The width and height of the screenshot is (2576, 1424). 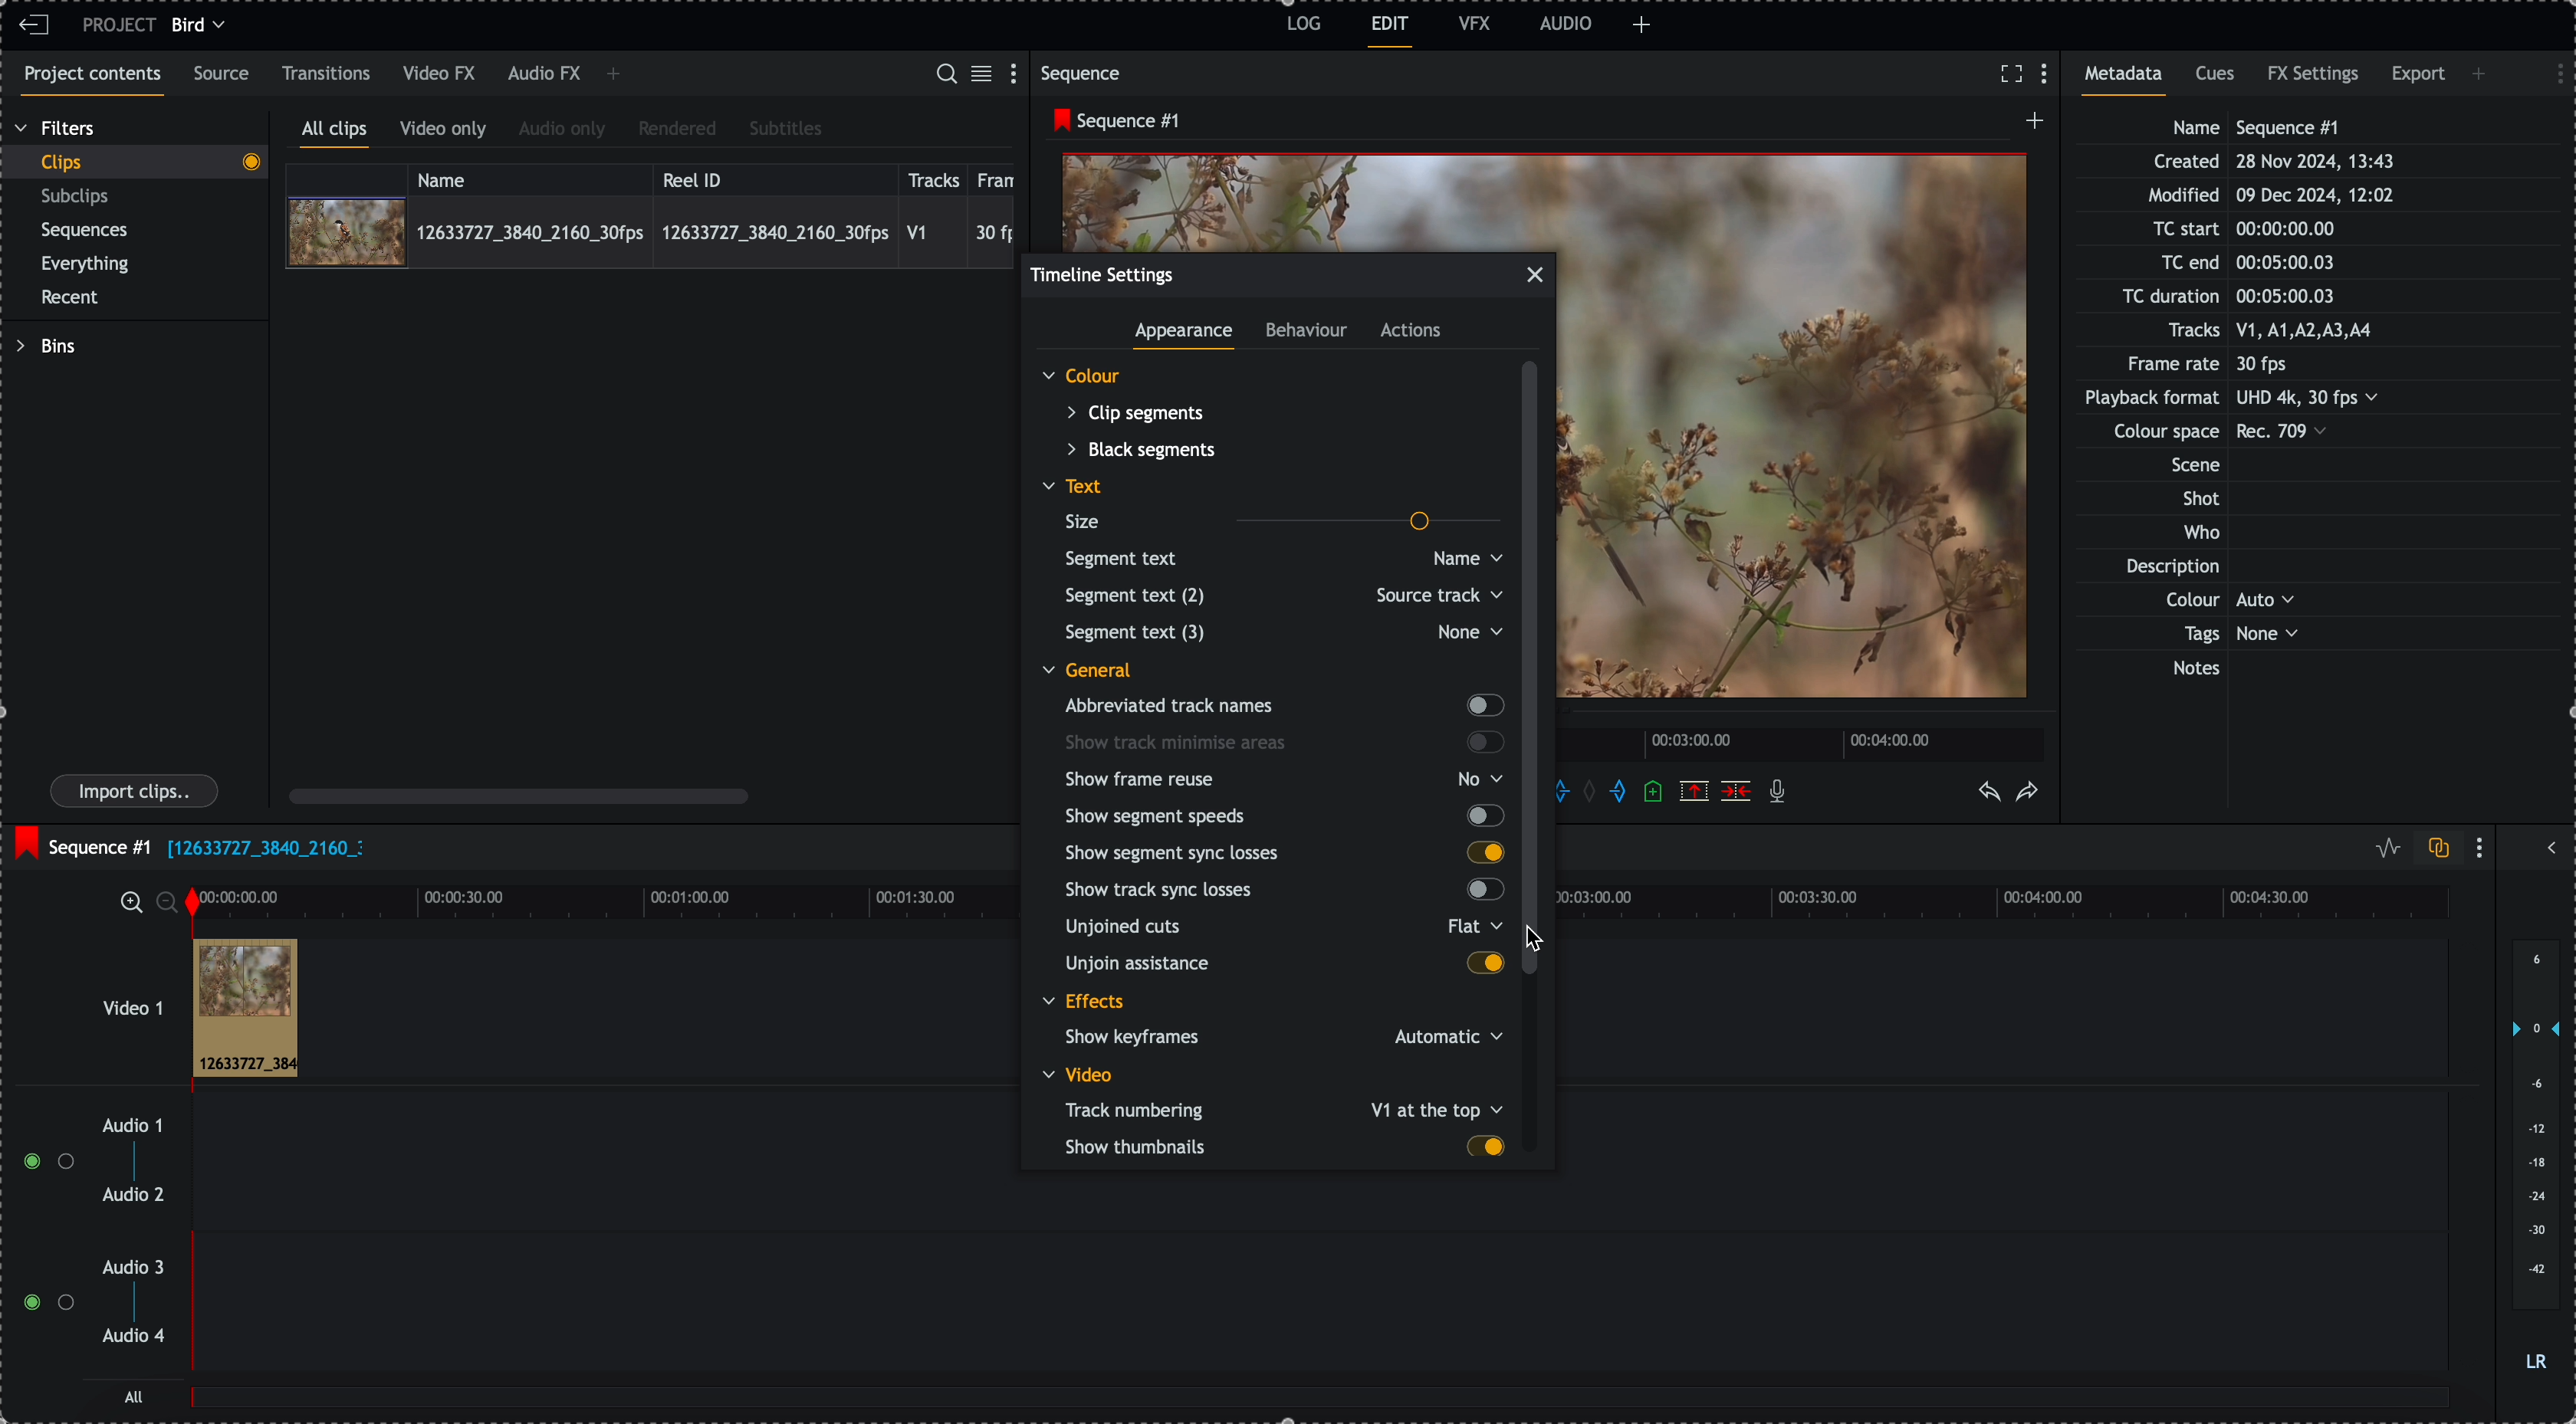 I want to click on zoom ouy, so click(x=169, y=902).